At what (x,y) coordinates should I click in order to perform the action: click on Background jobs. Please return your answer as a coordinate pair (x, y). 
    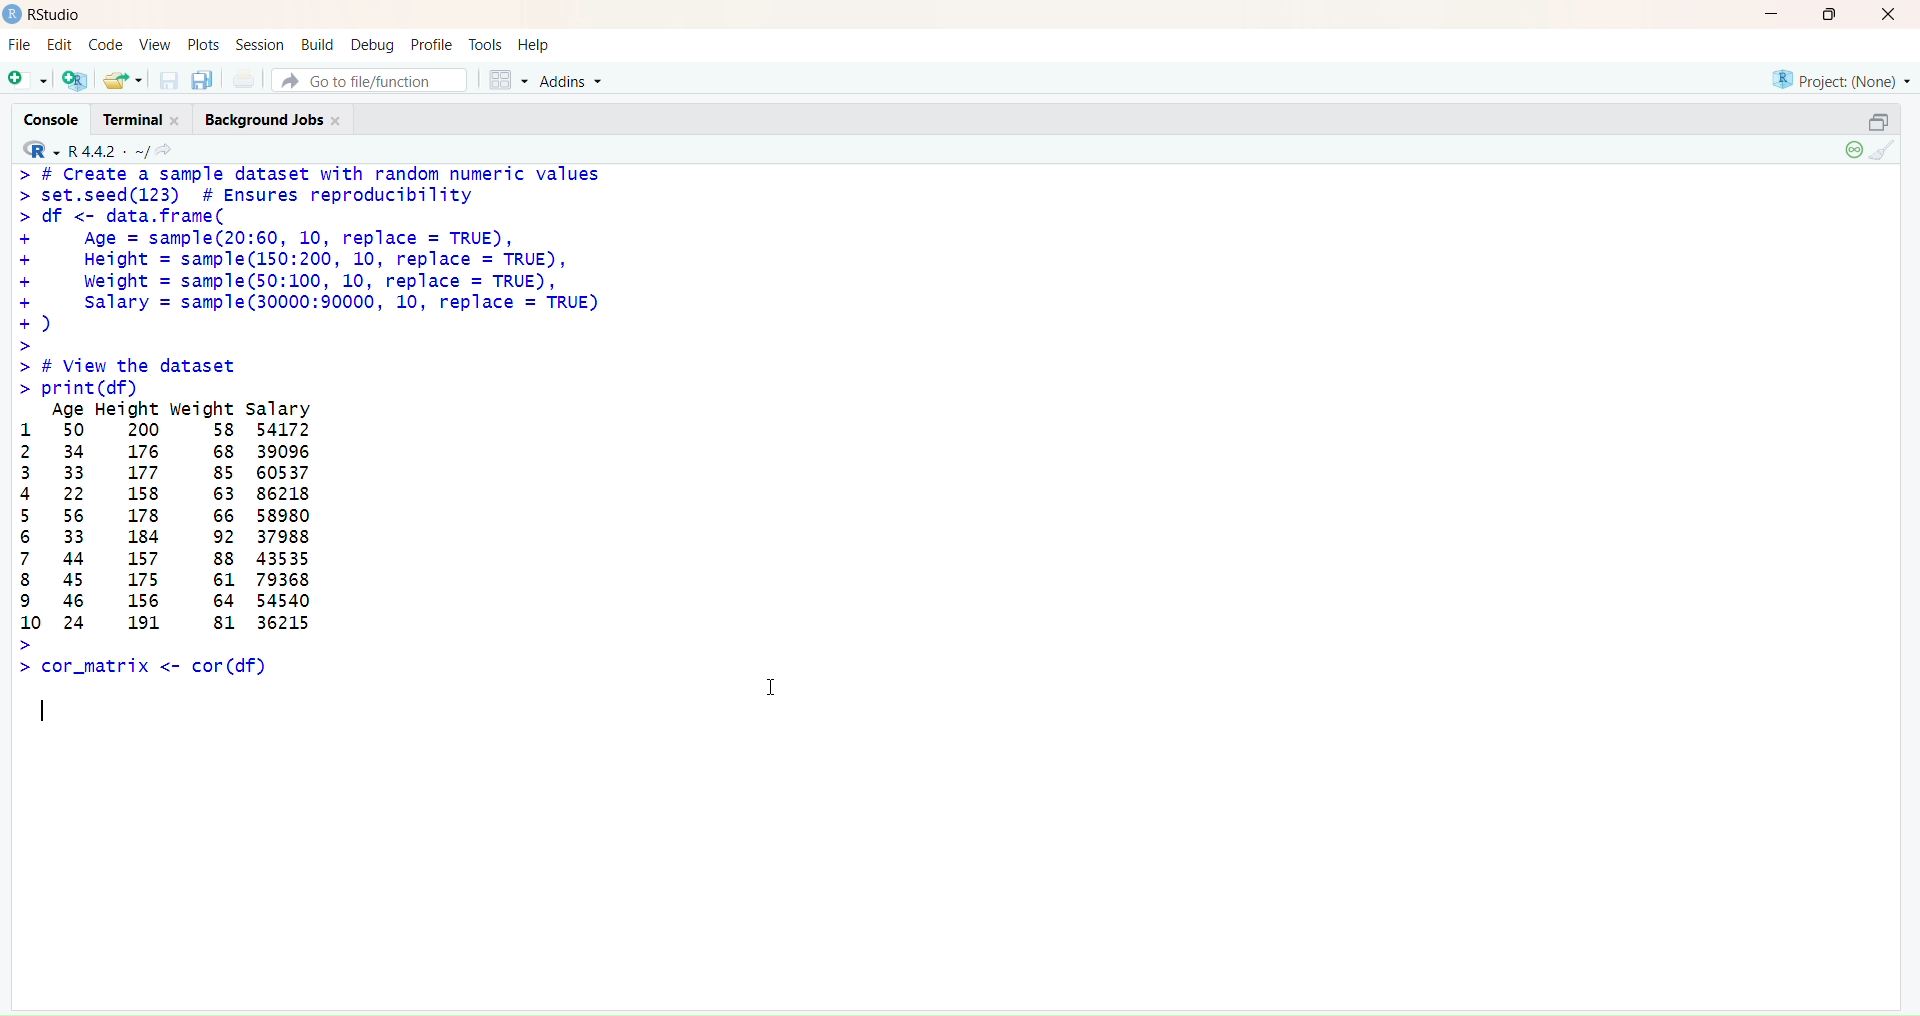
    Looking at the image, I should click on (276, 121).